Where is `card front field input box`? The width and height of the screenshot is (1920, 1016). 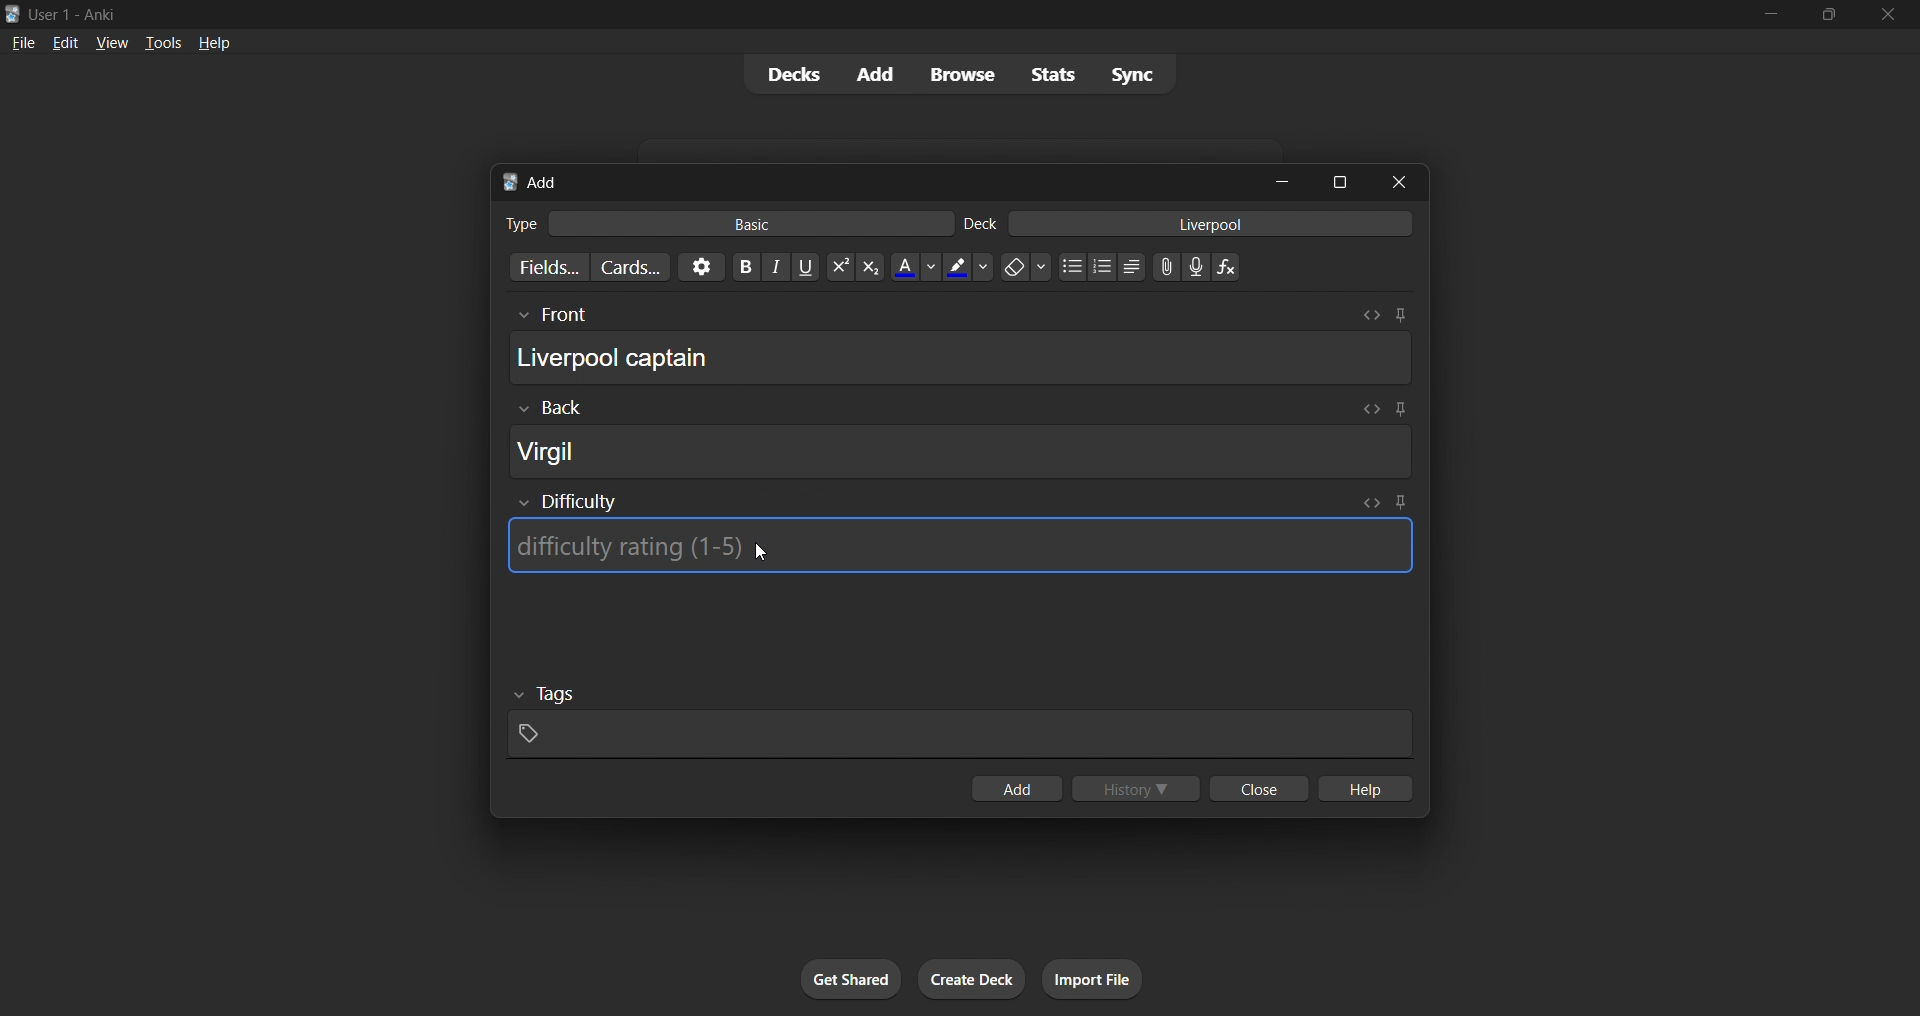
card front field input box is located at coordinates (960, 357).